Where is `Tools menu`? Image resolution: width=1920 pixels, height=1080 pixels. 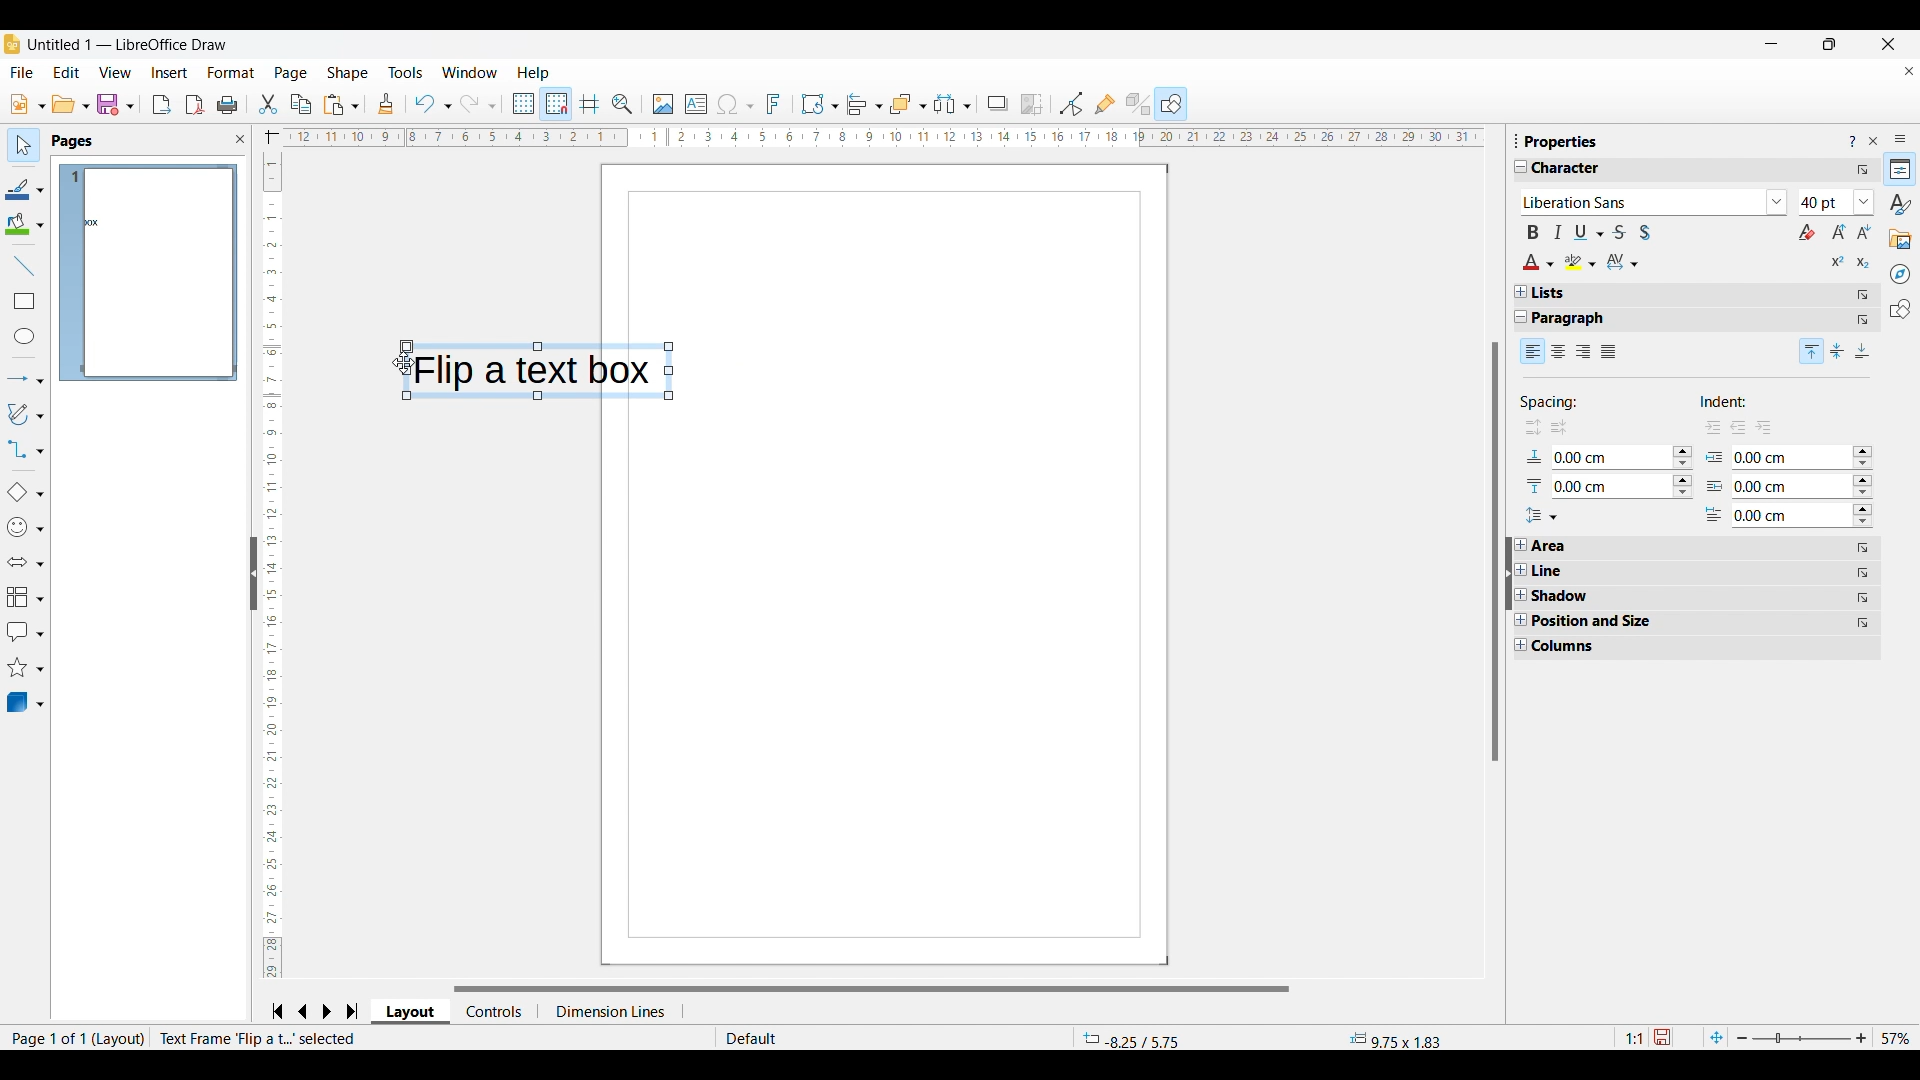
Tools menu is located at coordinates (406, 72).